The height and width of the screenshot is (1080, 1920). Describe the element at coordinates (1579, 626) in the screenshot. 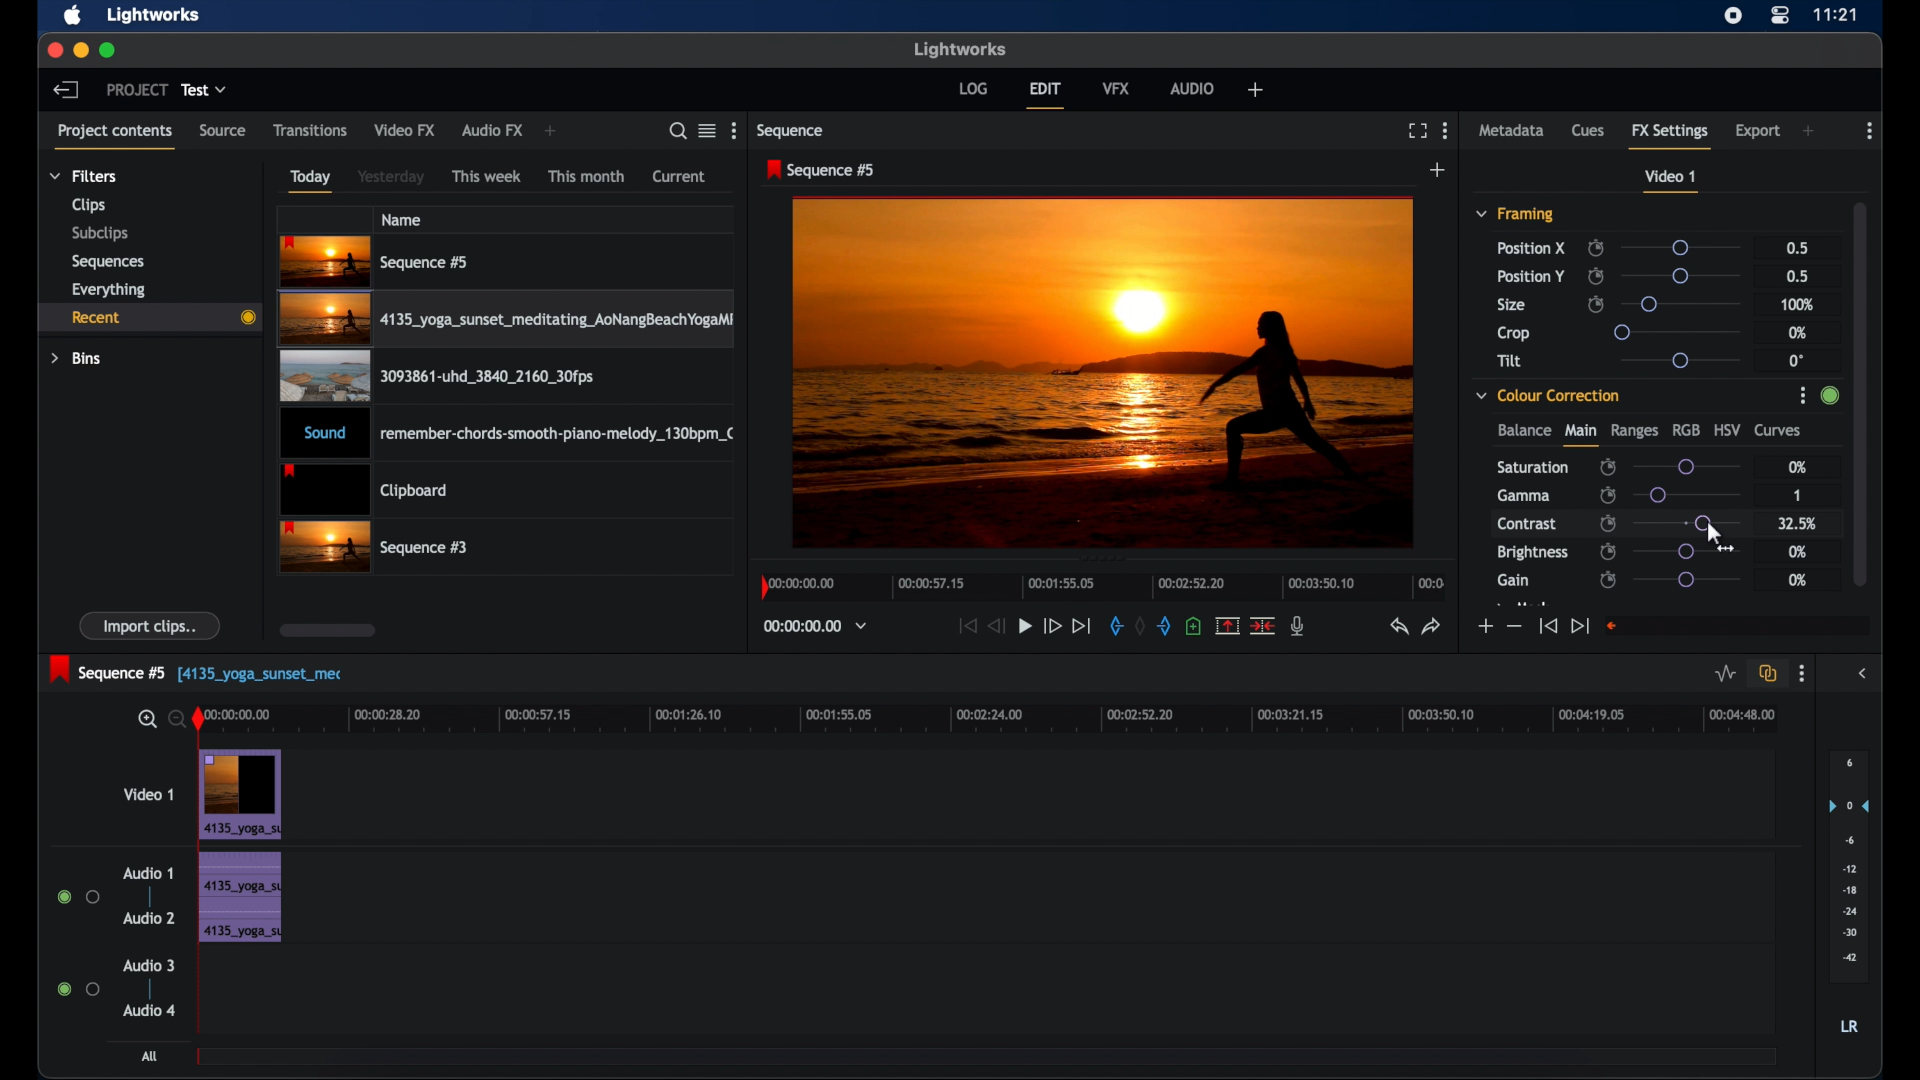

I see `jump to end` at that location.